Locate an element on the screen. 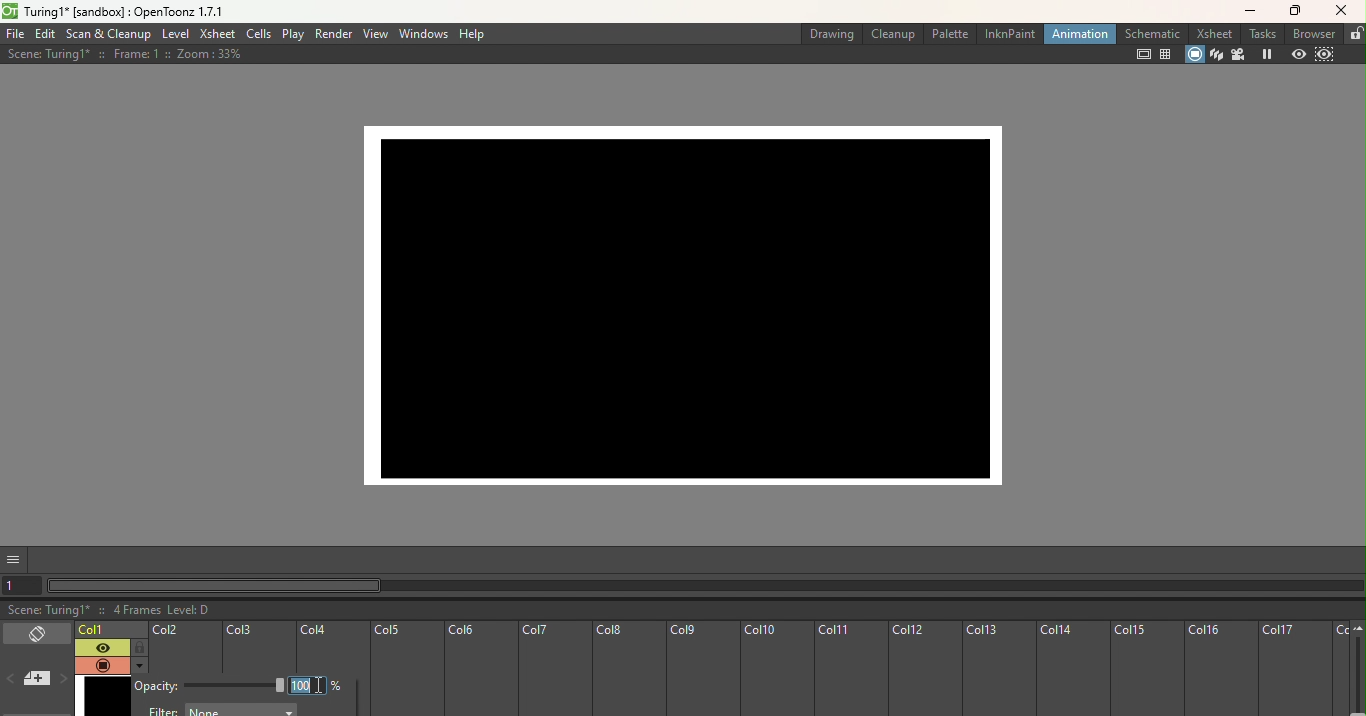  Edit is located at coordinates (45, 35).